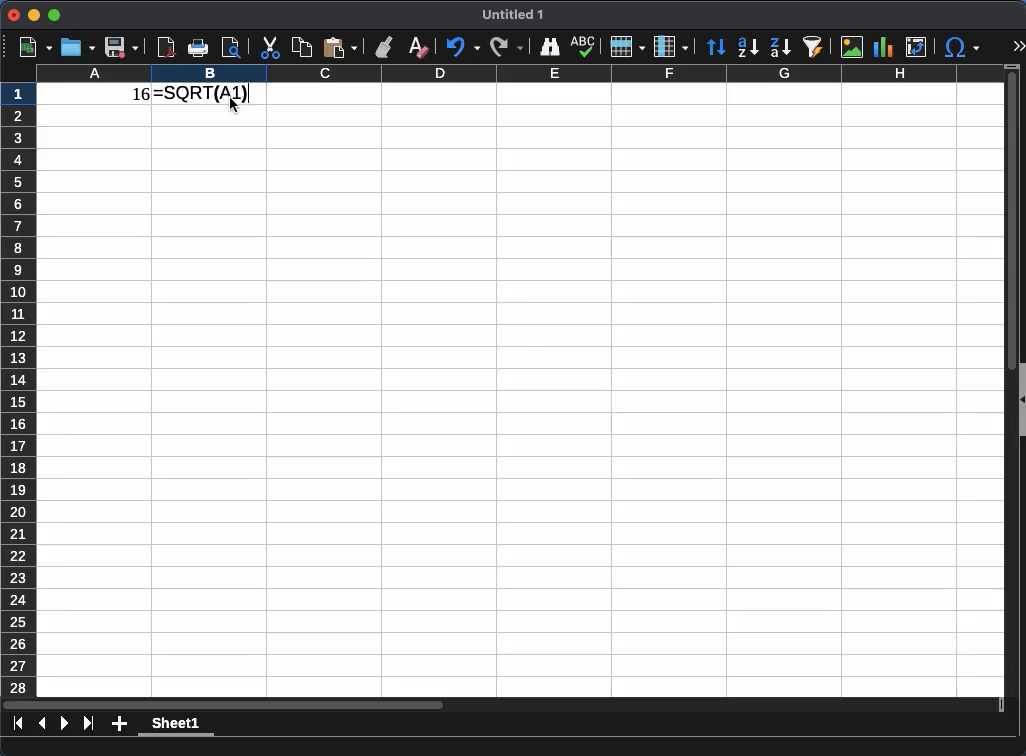  I want to click on next sheet, so click(63, 723).